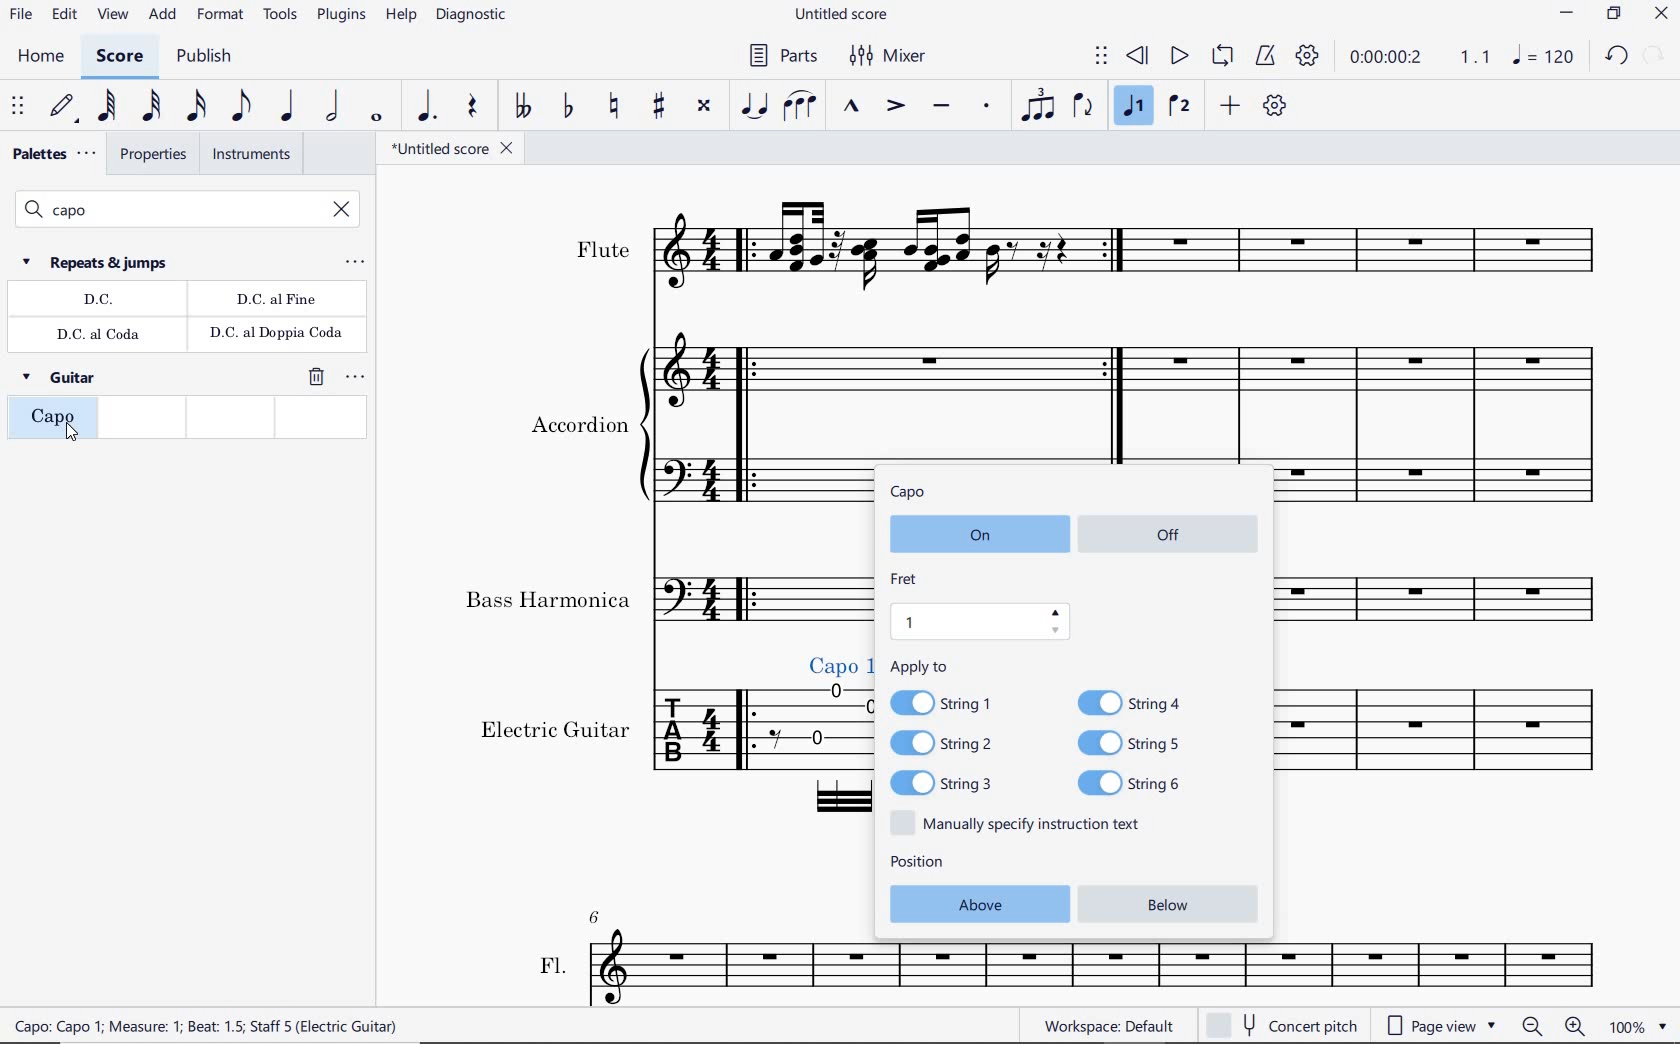  Describe the element at coordinates (679, 428) in the screenshot. I see `Instrument: Accordion` at that location.